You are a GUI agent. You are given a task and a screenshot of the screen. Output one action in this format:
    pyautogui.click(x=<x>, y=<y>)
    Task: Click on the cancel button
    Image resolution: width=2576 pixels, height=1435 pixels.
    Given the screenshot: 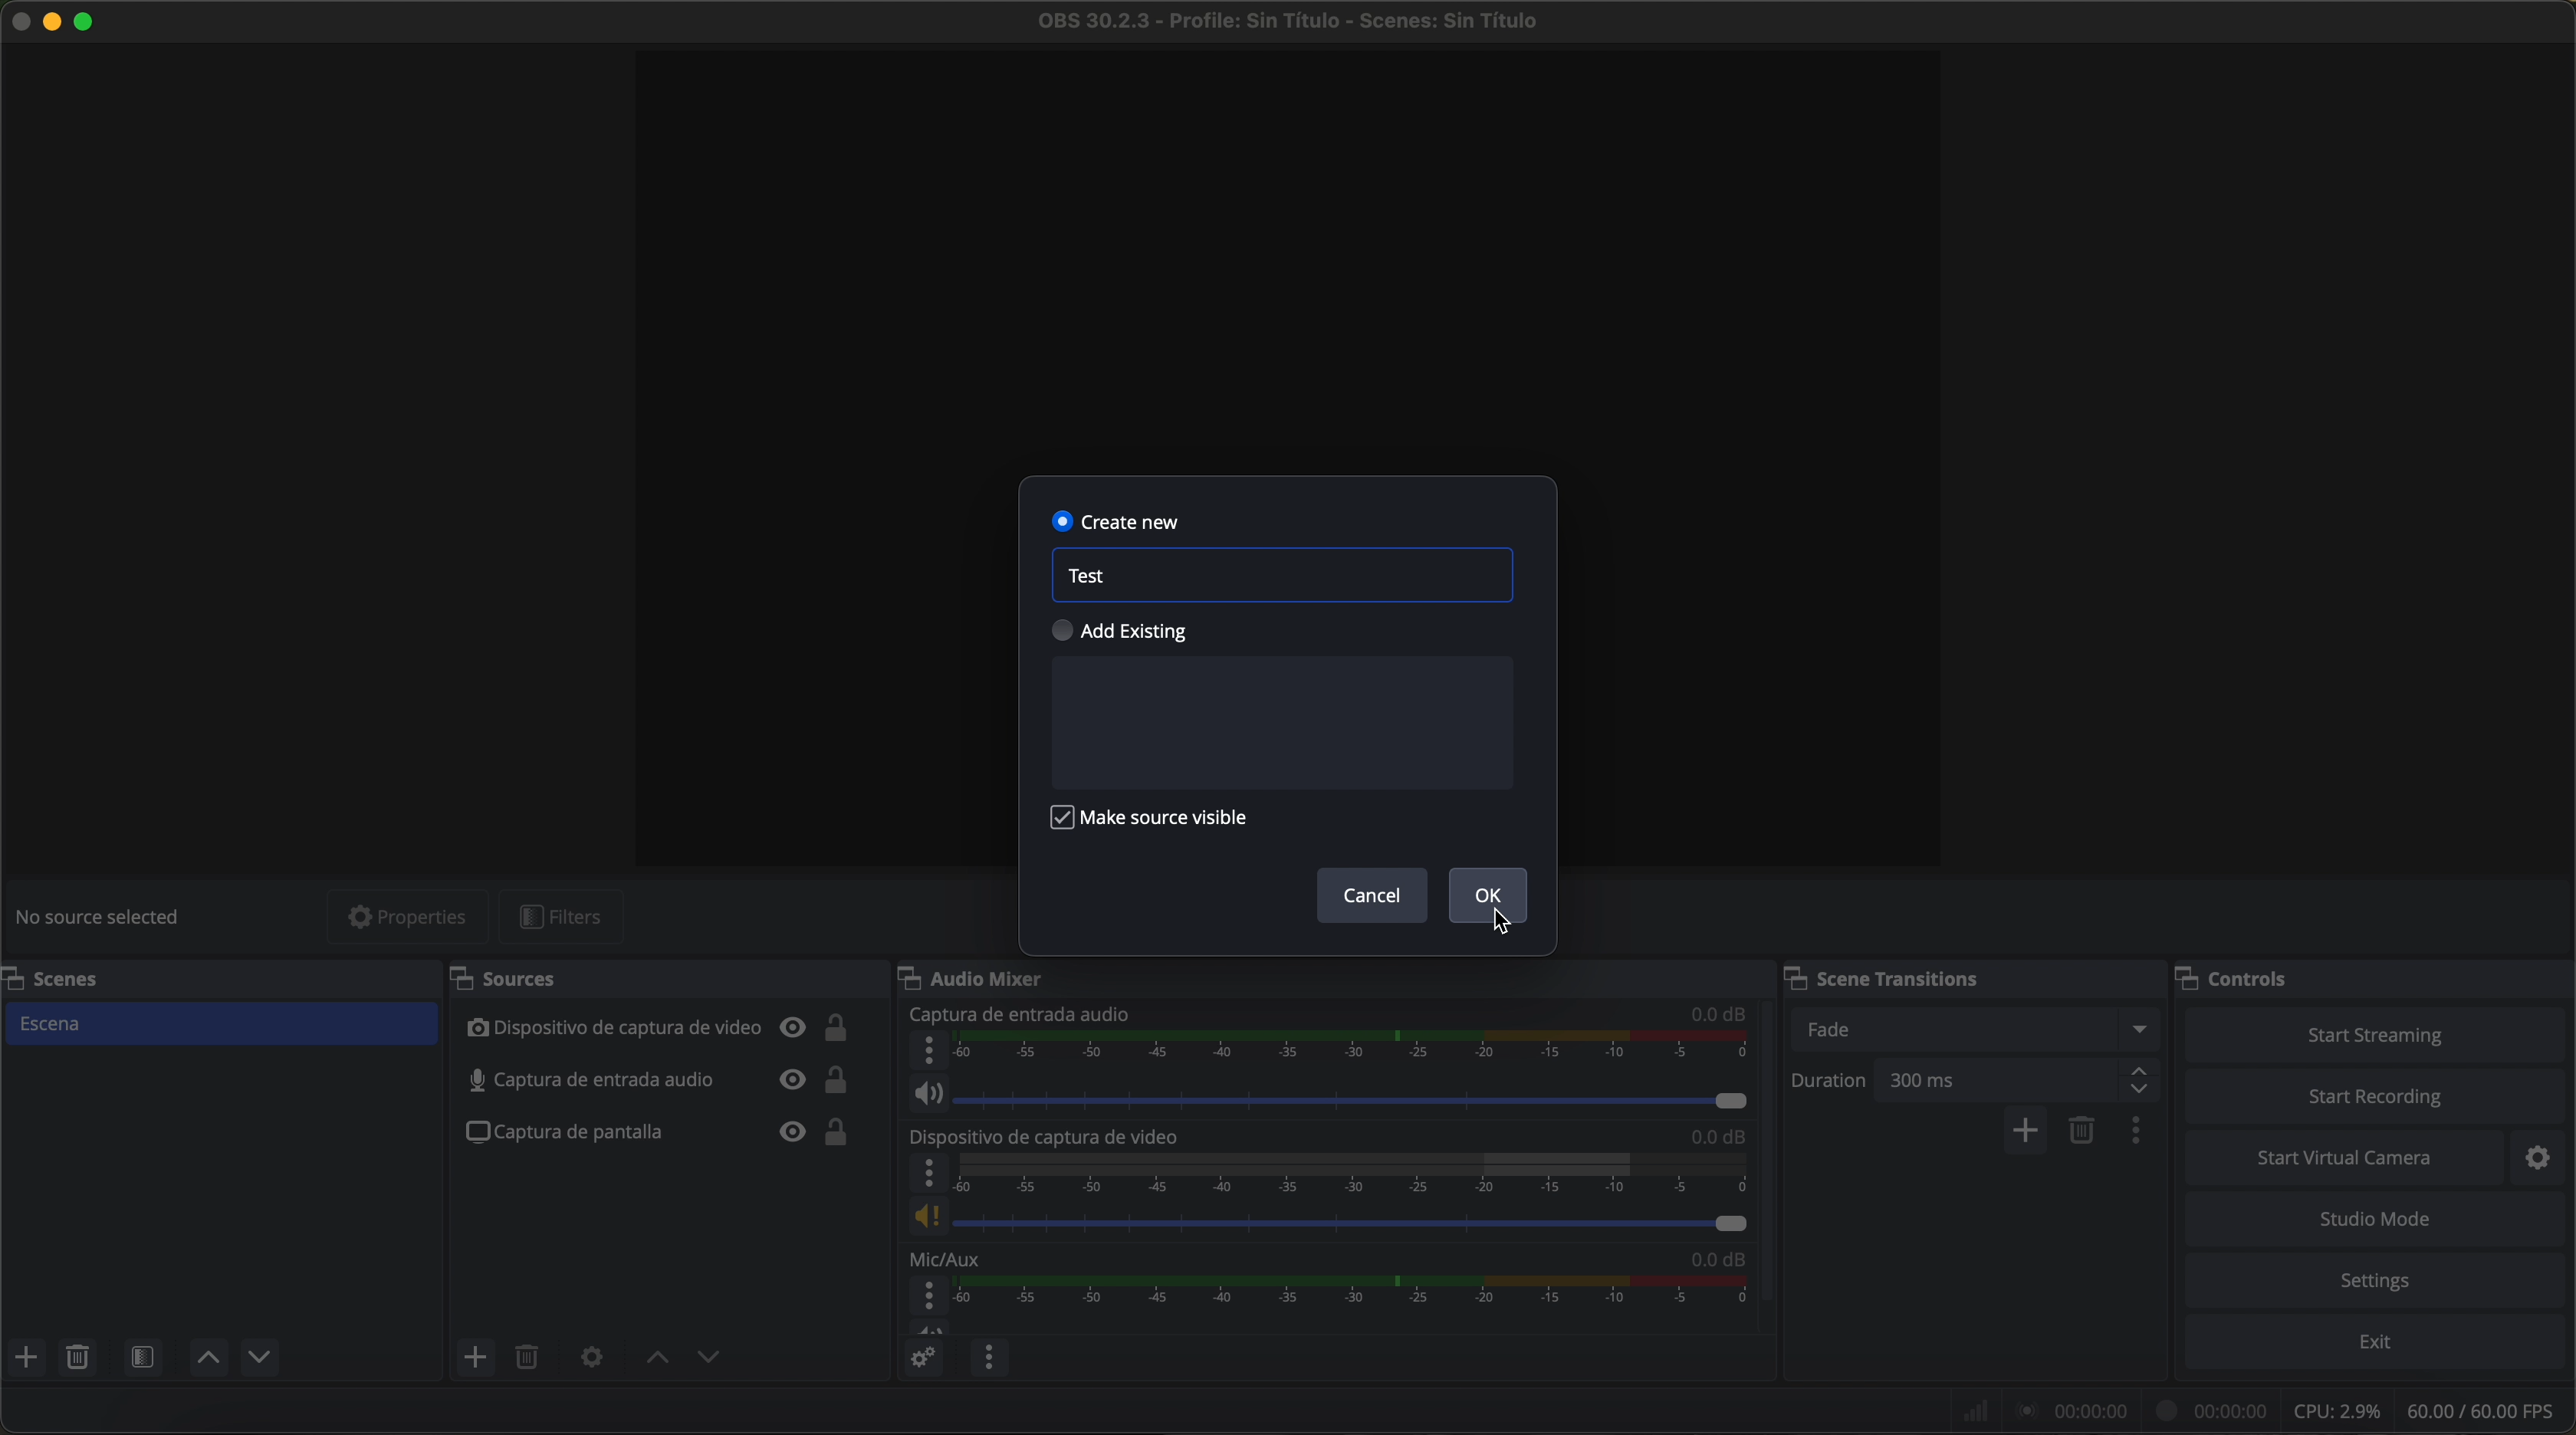 What is the action you would take?
    pyautogui.click(x=1373, y=896)
    